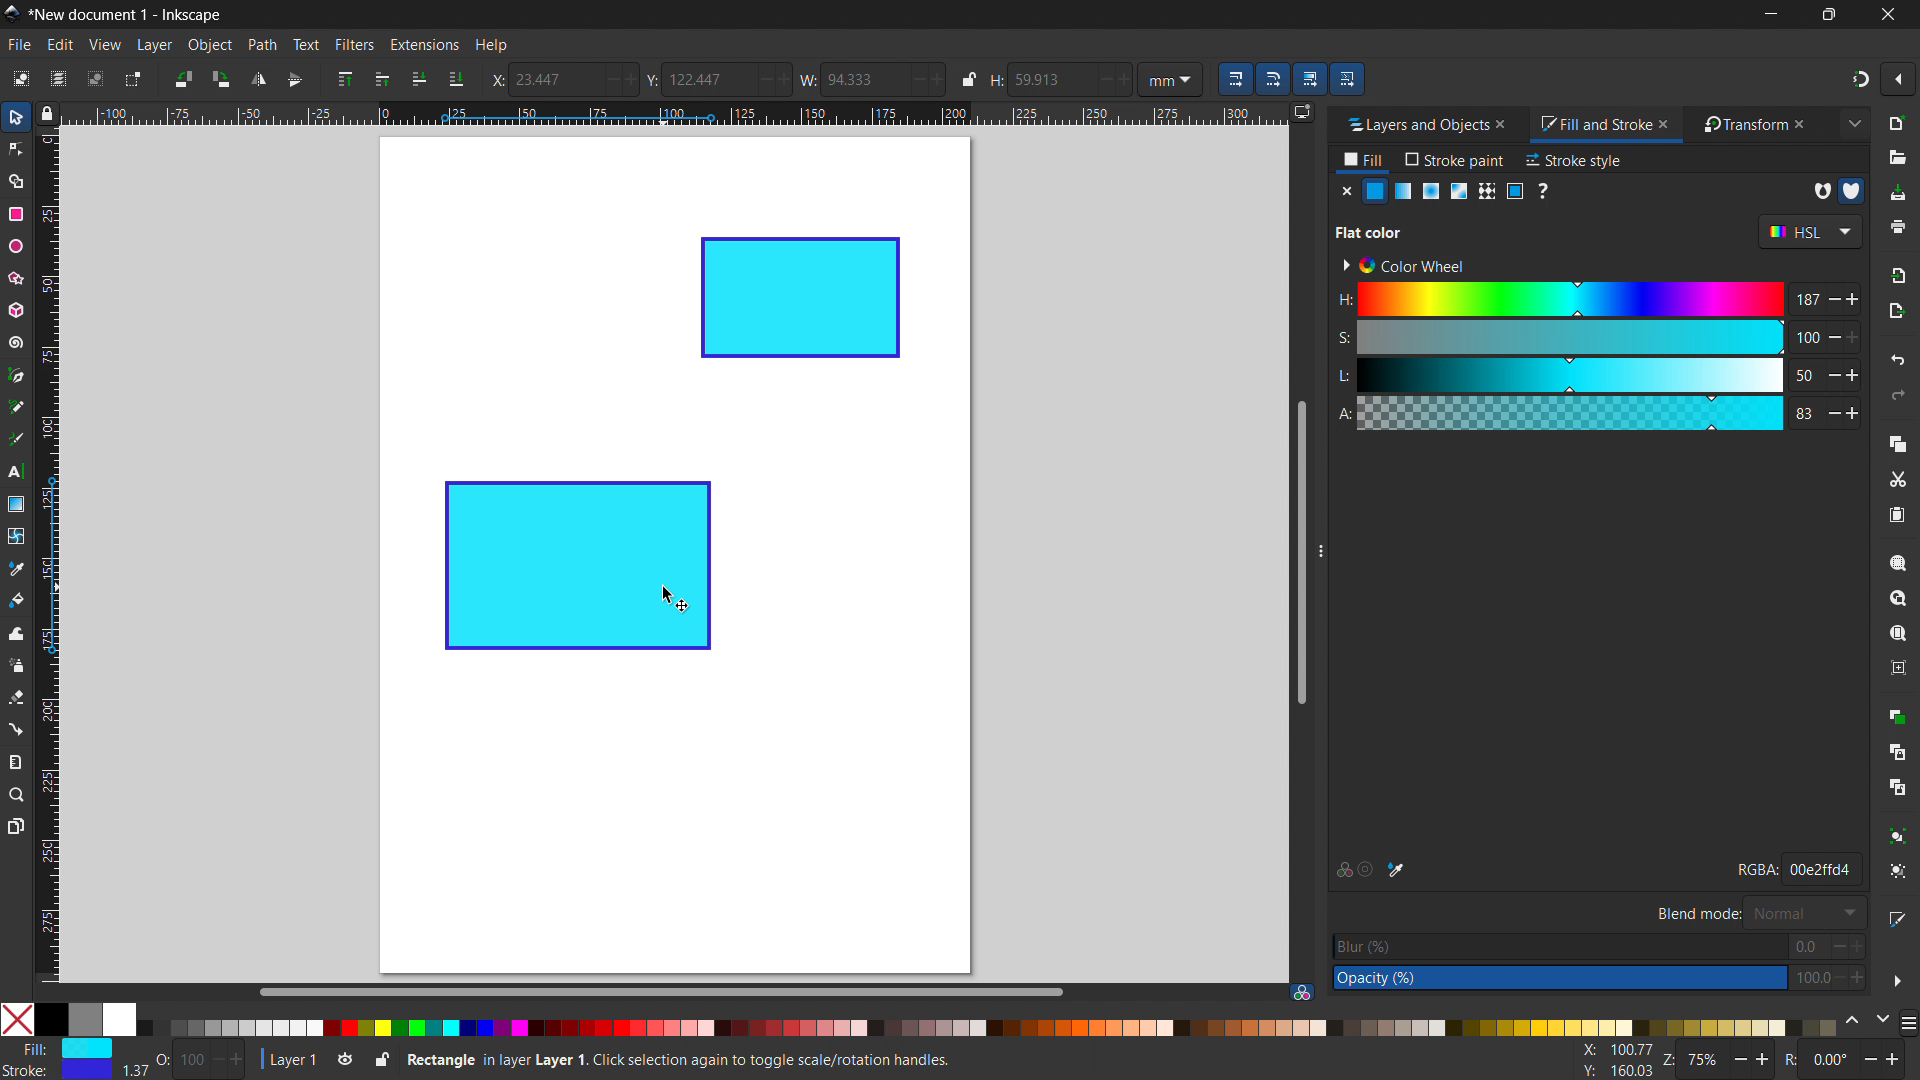 The image size is (1920, 1080). I want to click on more options, so click(1897, 981).